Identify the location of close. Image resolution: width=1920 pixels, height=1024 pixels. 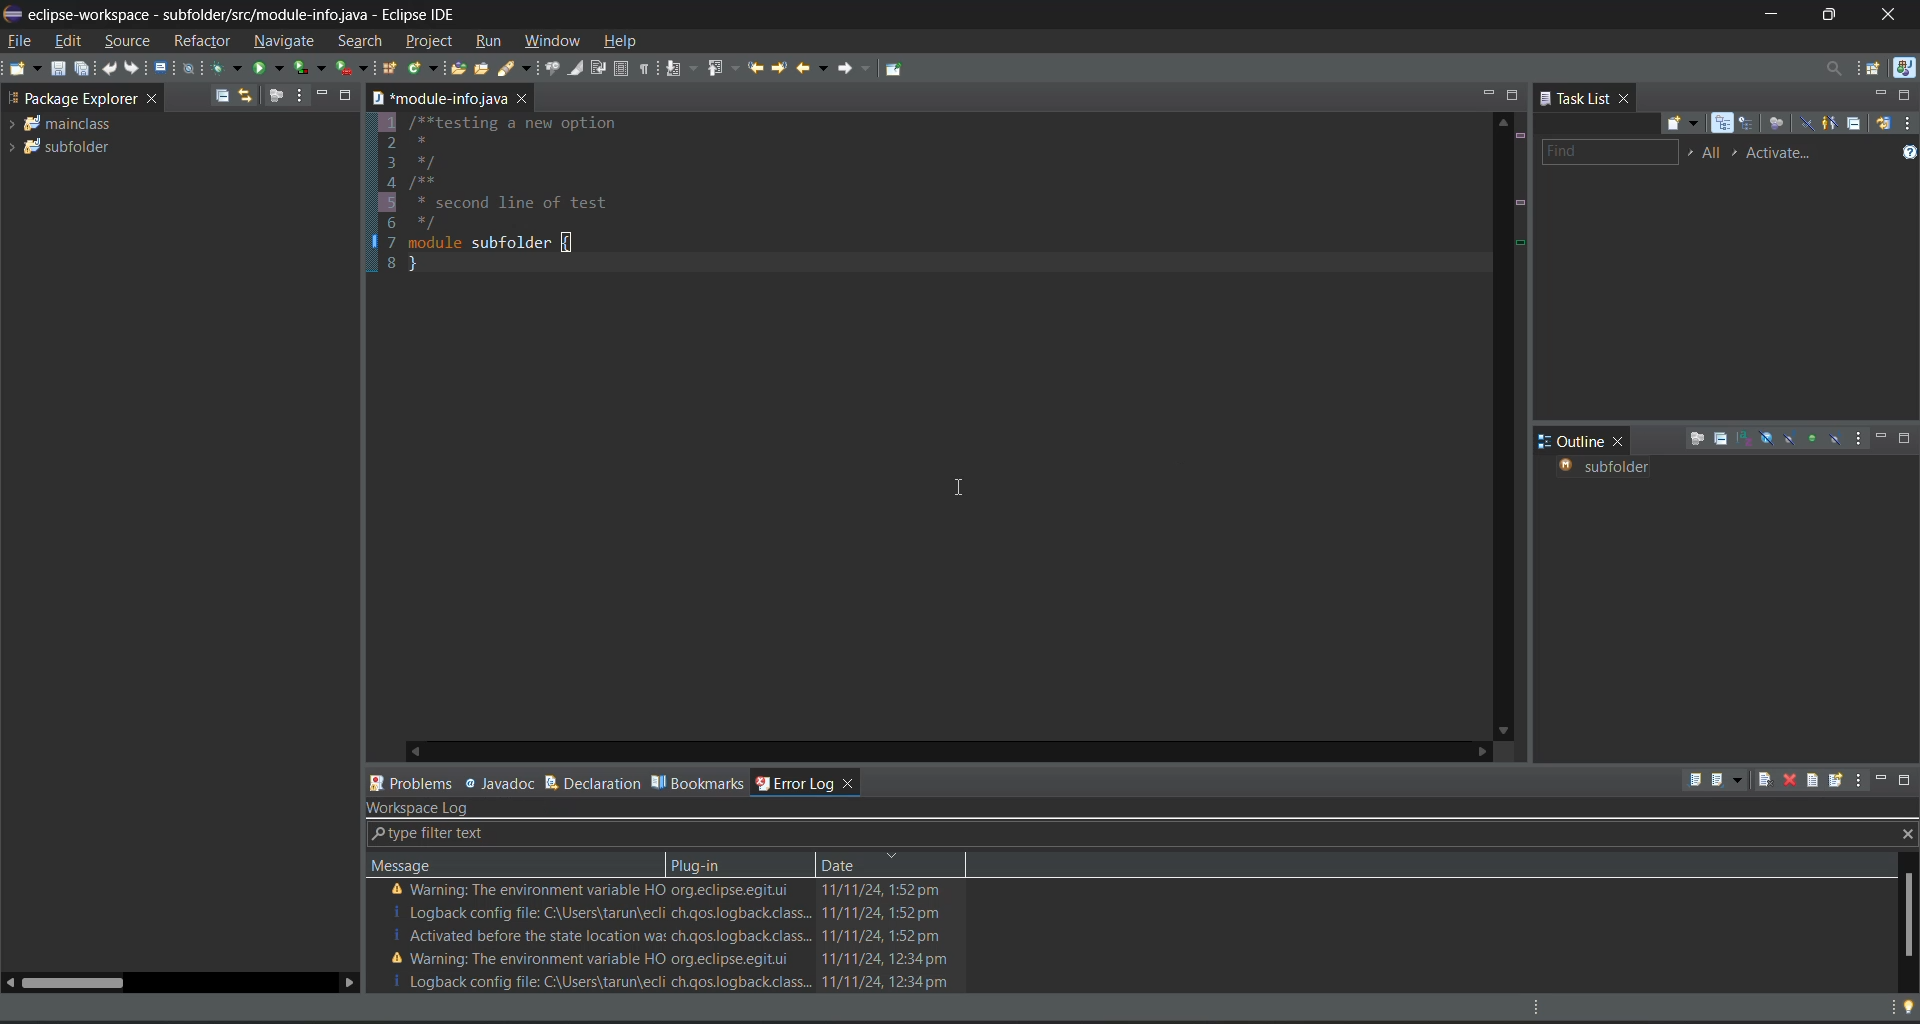
(522, 99).